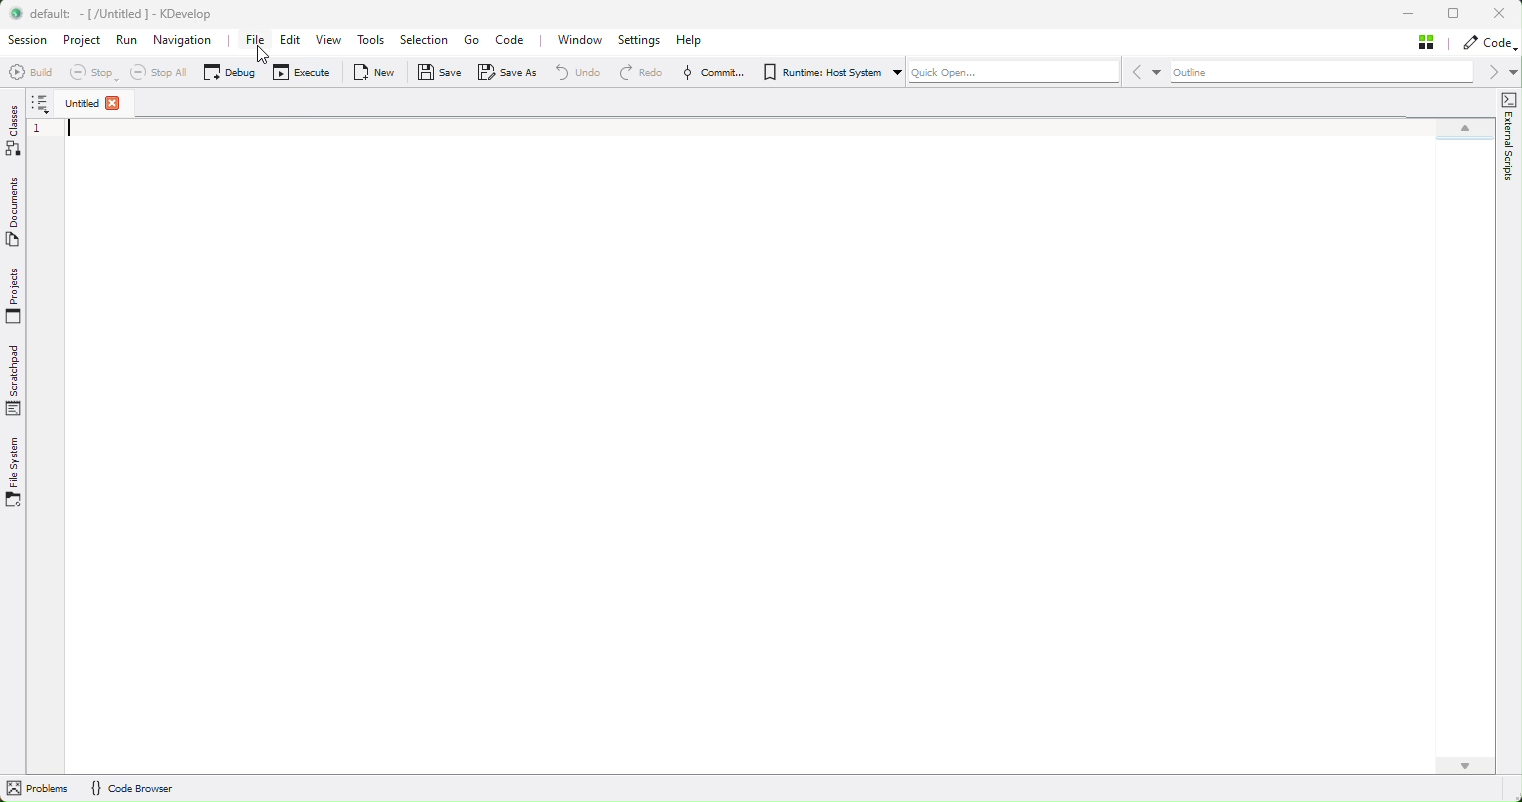 The height and width of the screenshot is (802, 1522). What do you see at coordinates (17, 470) in the screenshot?
I see `File system` at bounding box center [17, 470].